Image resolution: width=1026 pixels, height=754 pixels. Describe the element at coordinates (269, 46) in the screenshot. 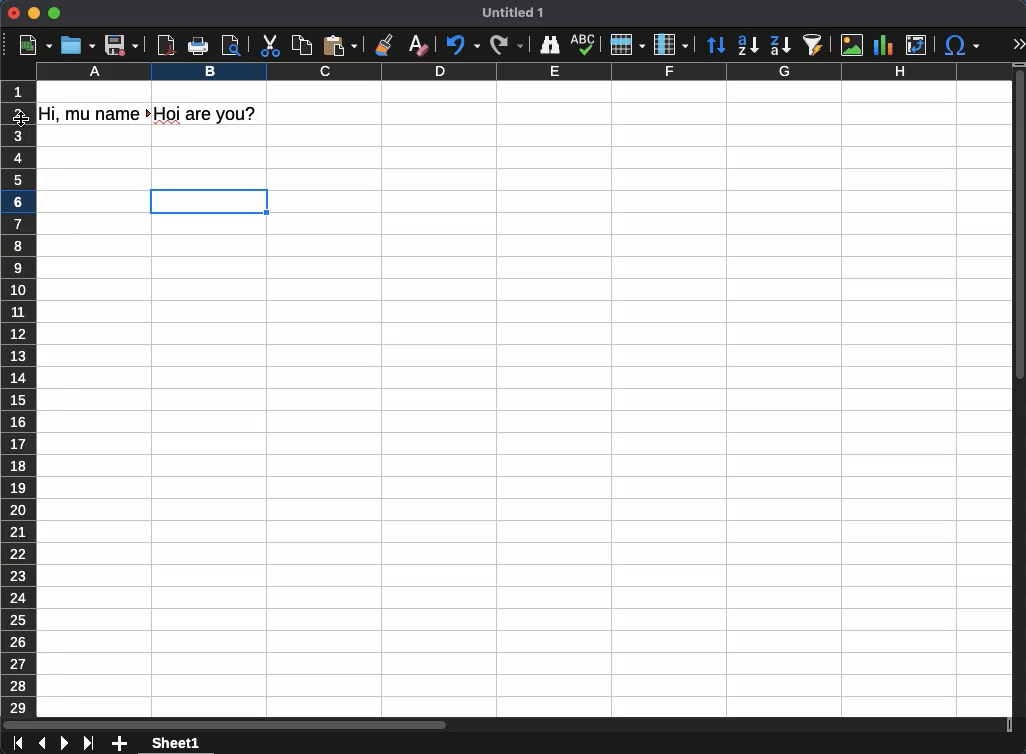

I see `cut` at that location.